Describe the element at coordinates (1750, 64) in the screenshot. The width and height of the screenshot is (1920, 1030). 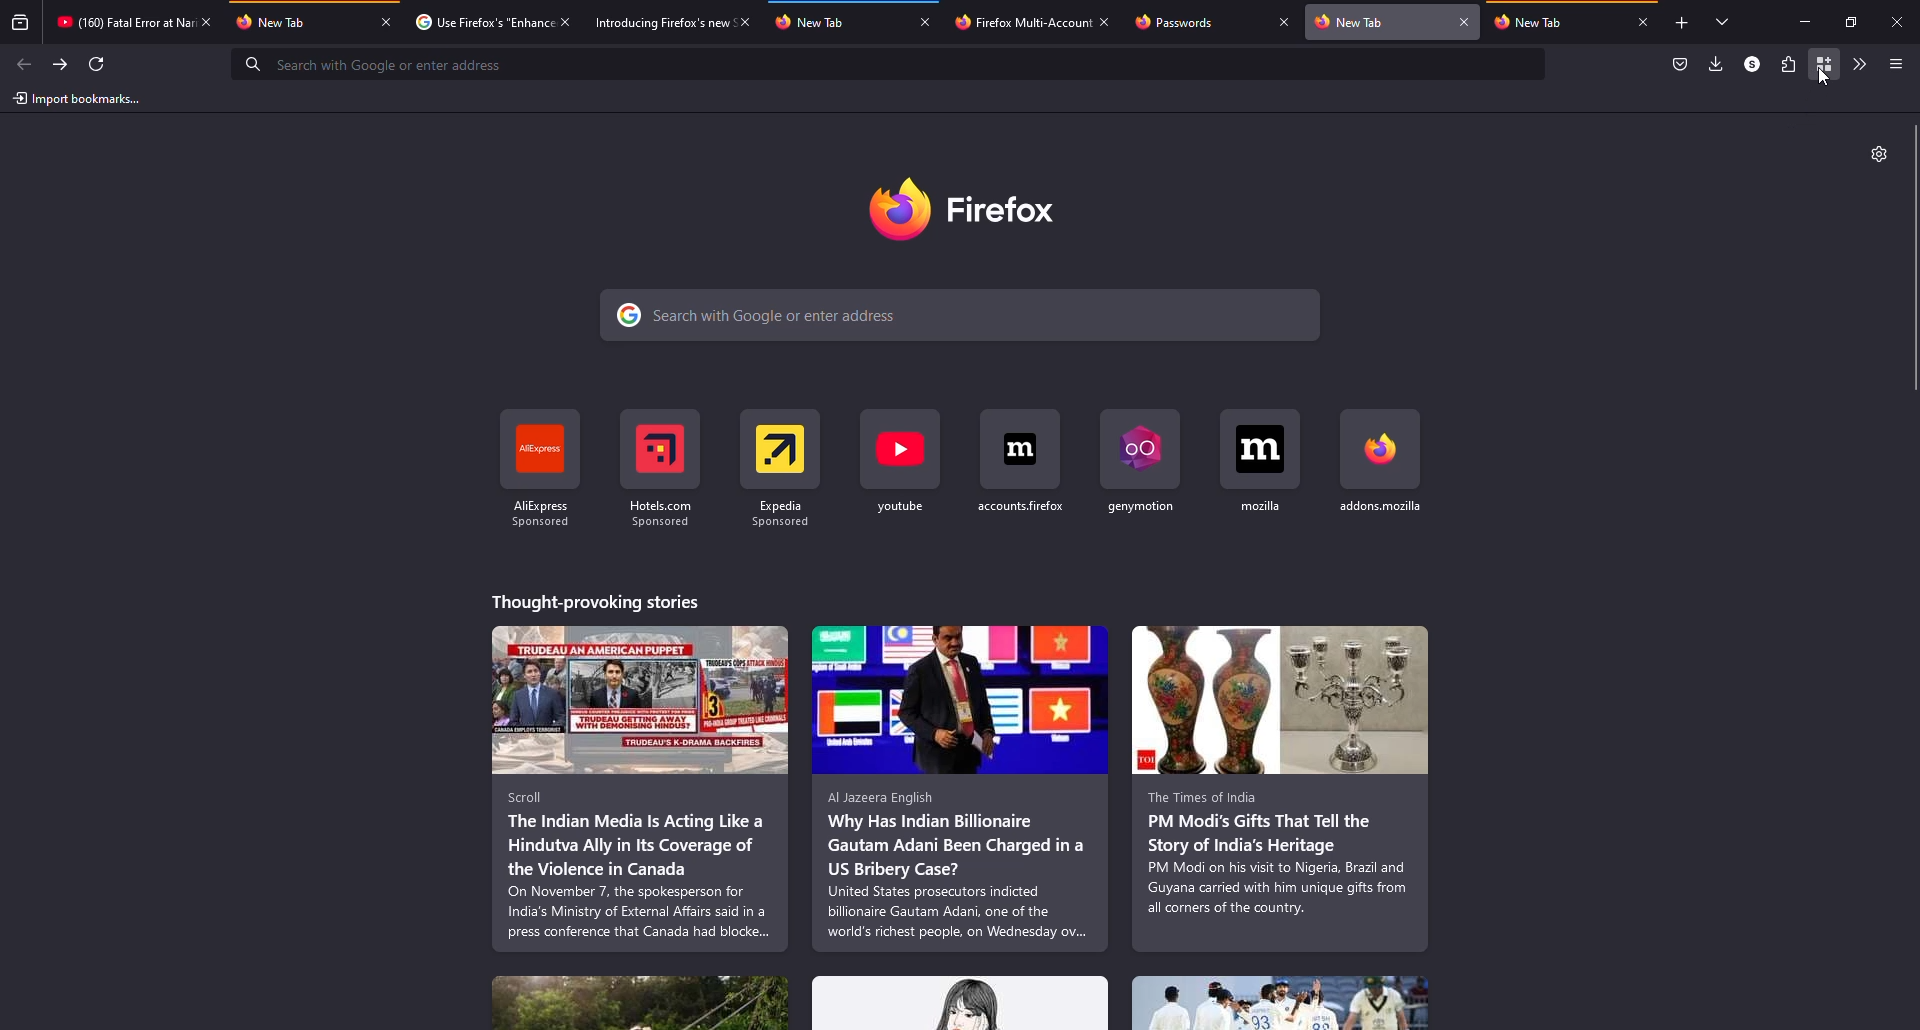
I see `profile` at that location.